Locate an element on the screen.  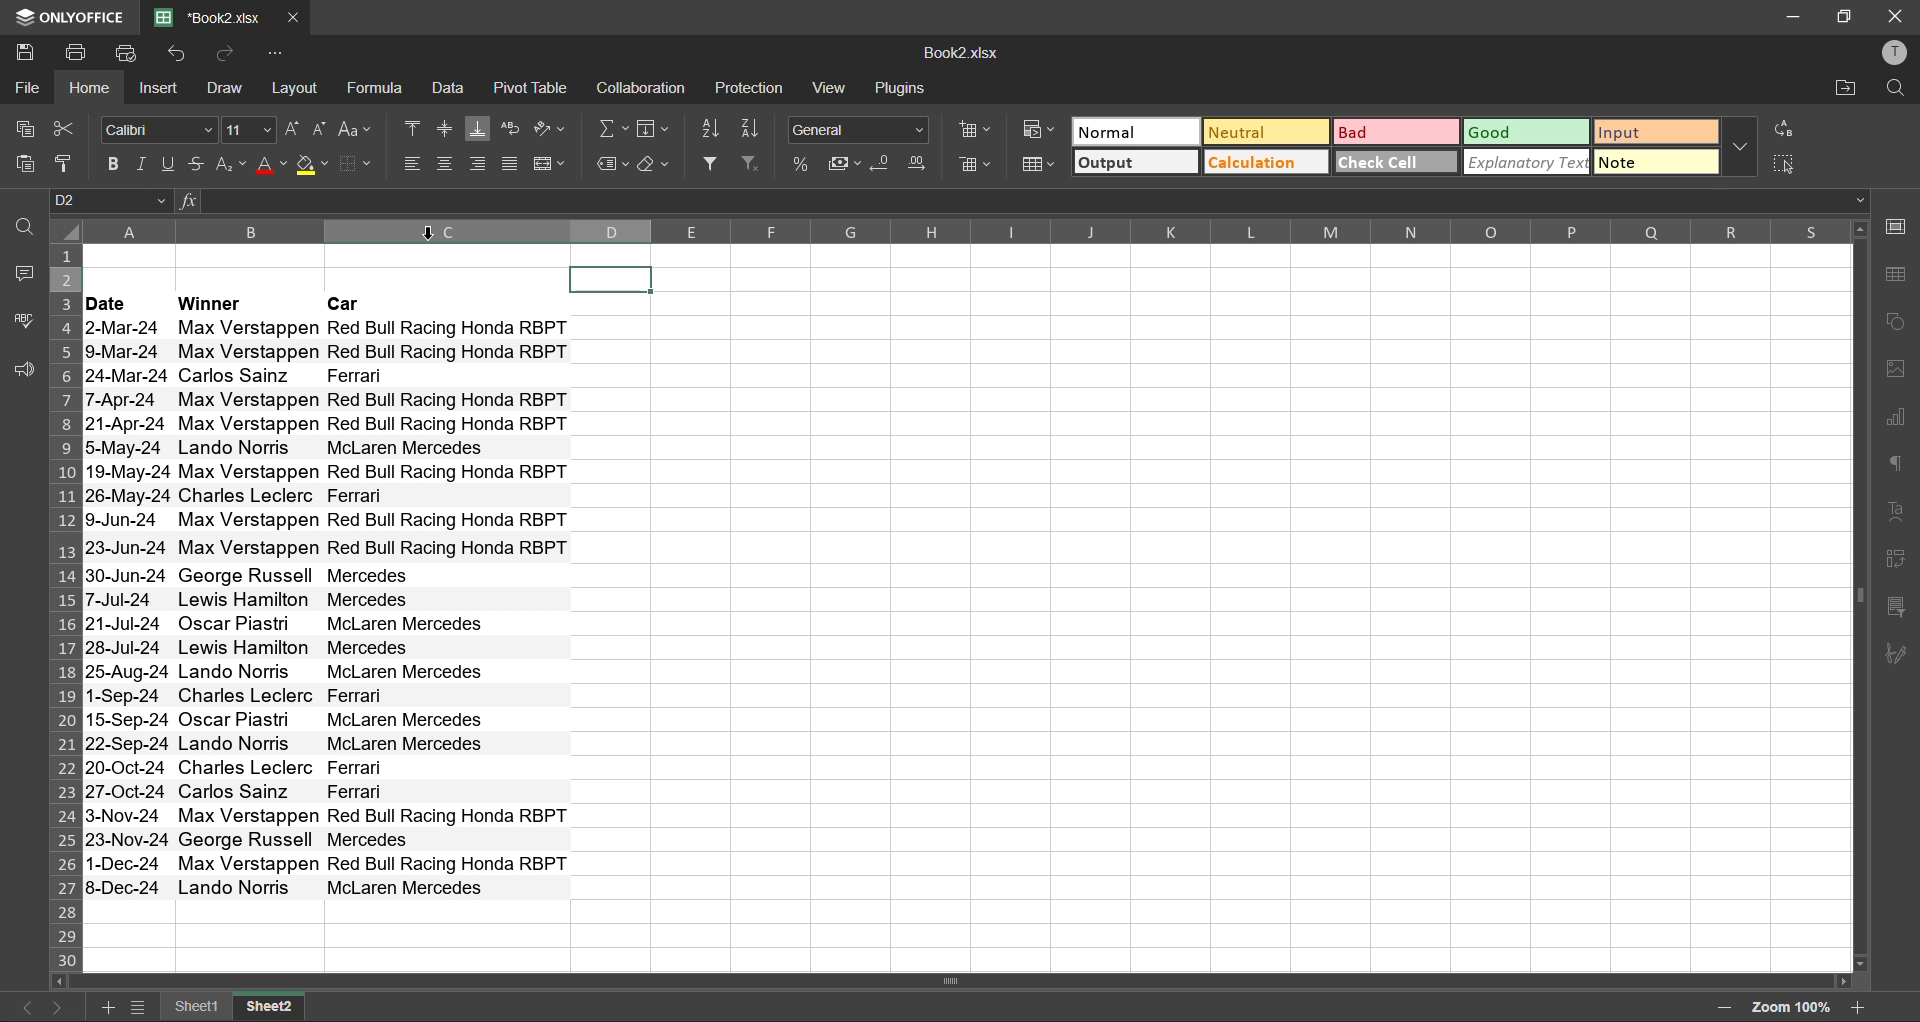
comments is located at coordinates (26, 273).